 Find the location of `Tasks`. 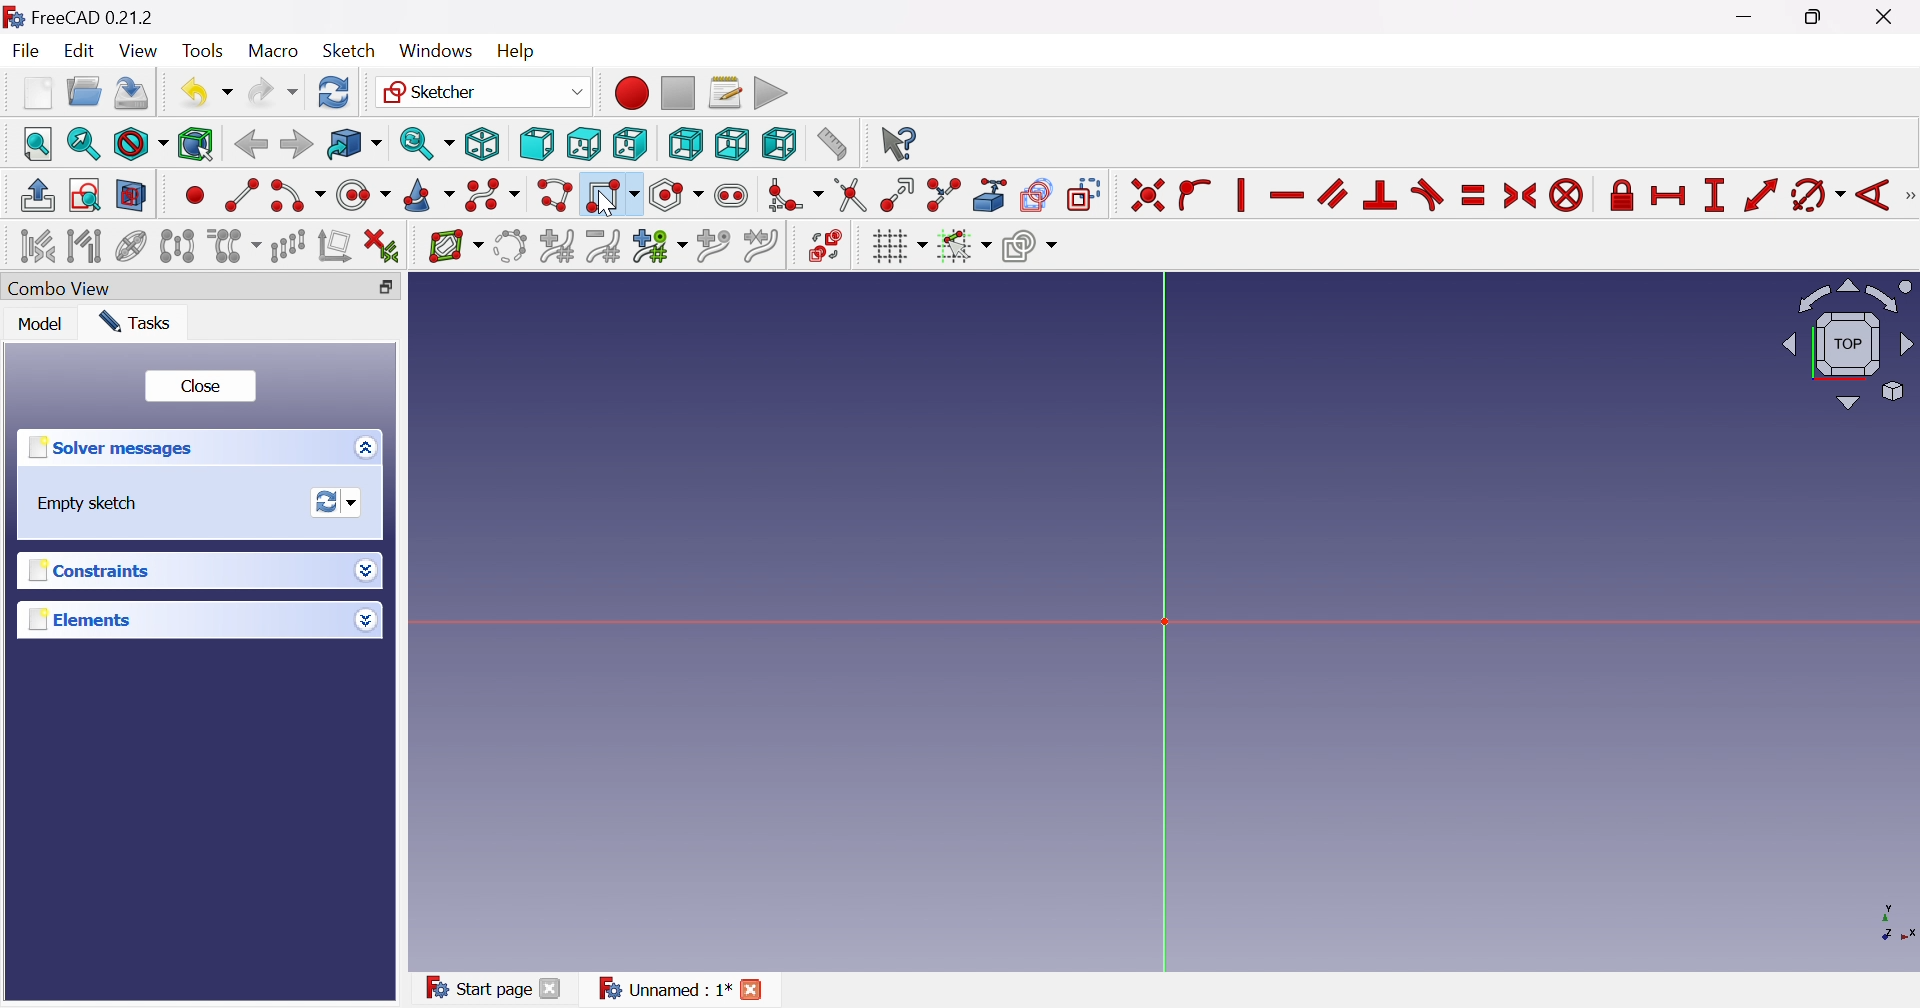

Tasks is located at coordinates (142, 323).